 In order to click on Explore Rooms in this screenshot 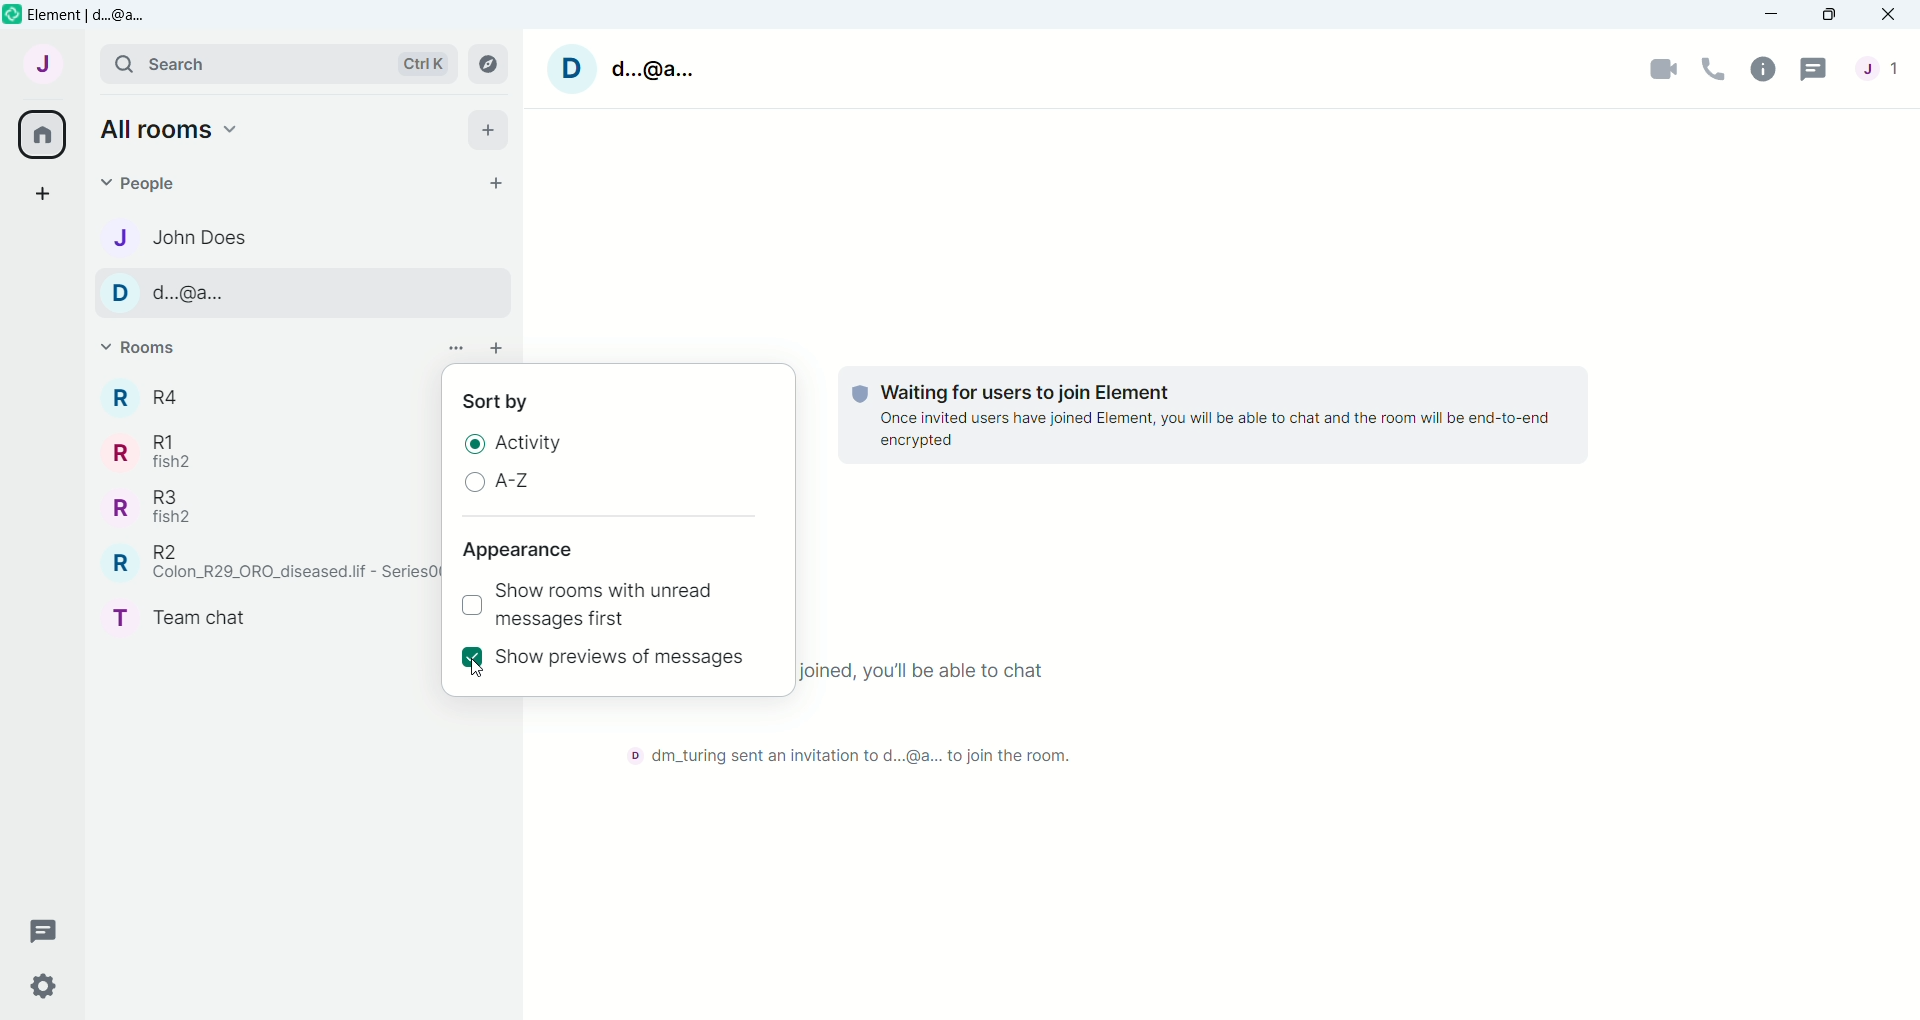, I will do `click(495, 66)`.